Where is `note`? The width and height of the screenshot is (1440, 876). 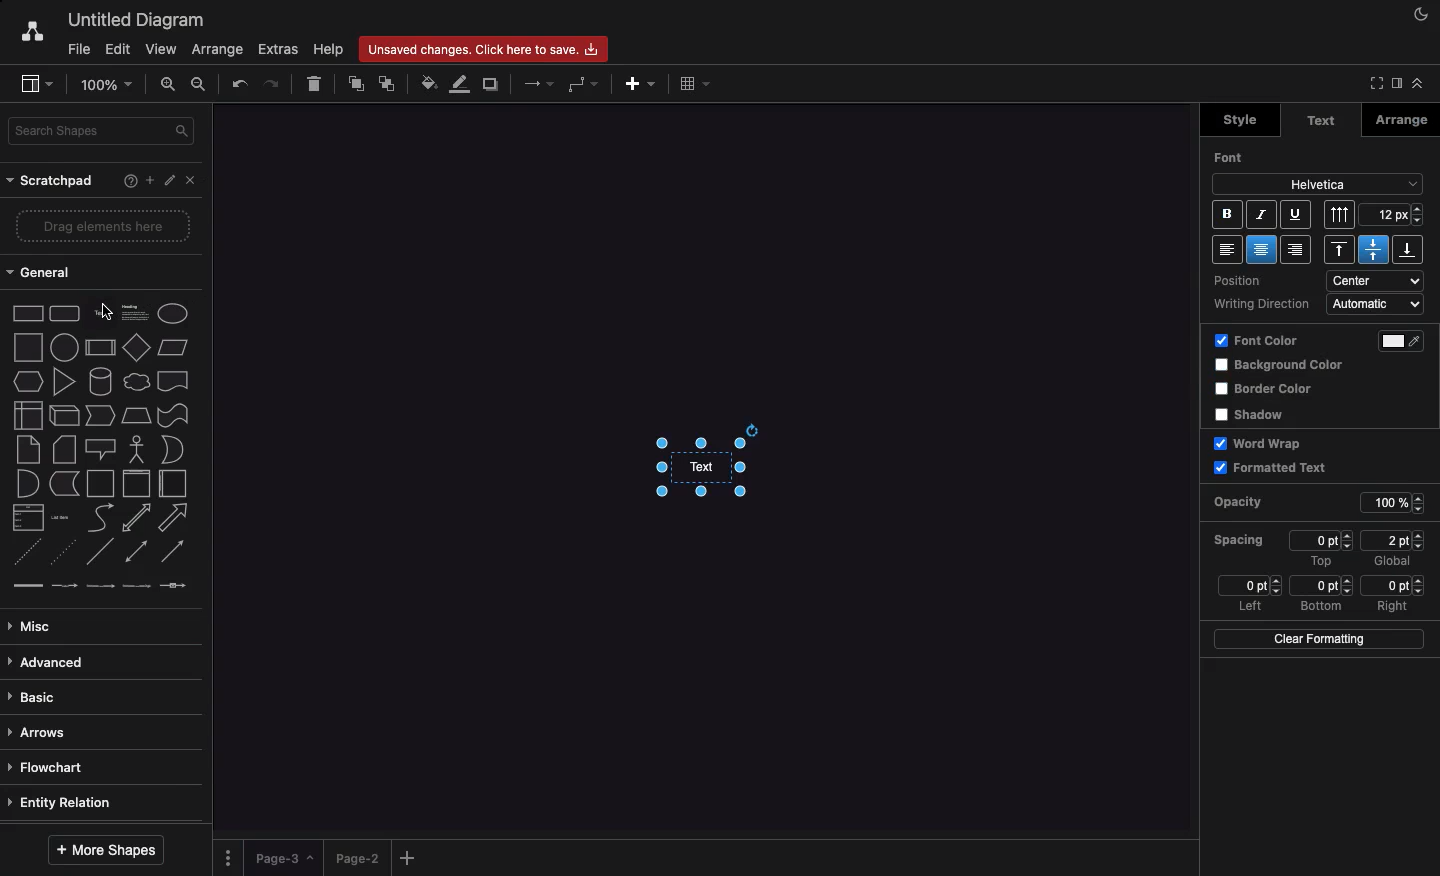 note is located at coordinates (28, 450).